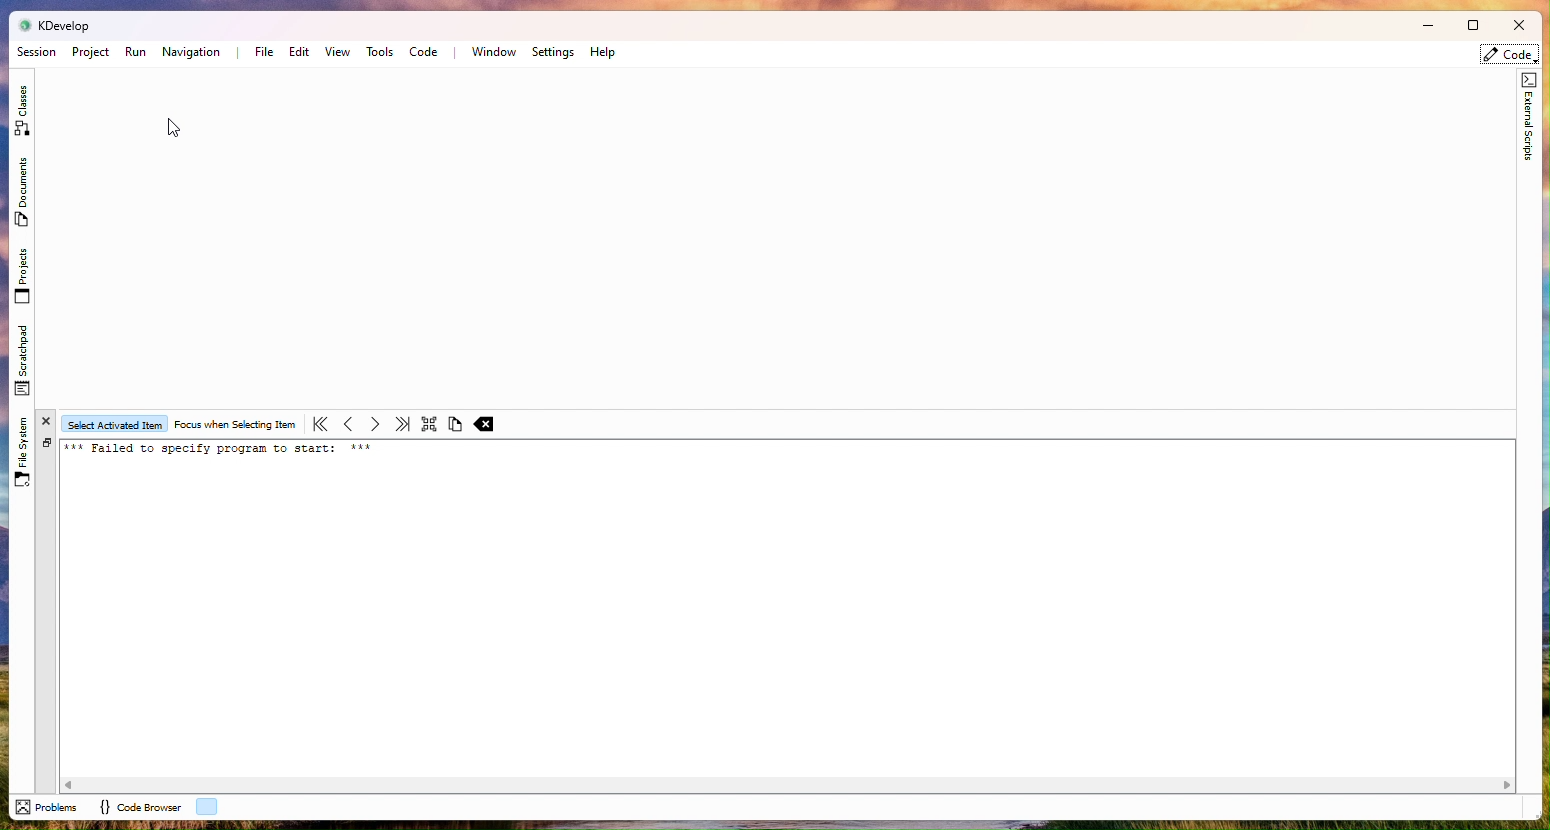  Describe the element at coordinates (401, 424) in the screenshot. I see `last item` at that location.